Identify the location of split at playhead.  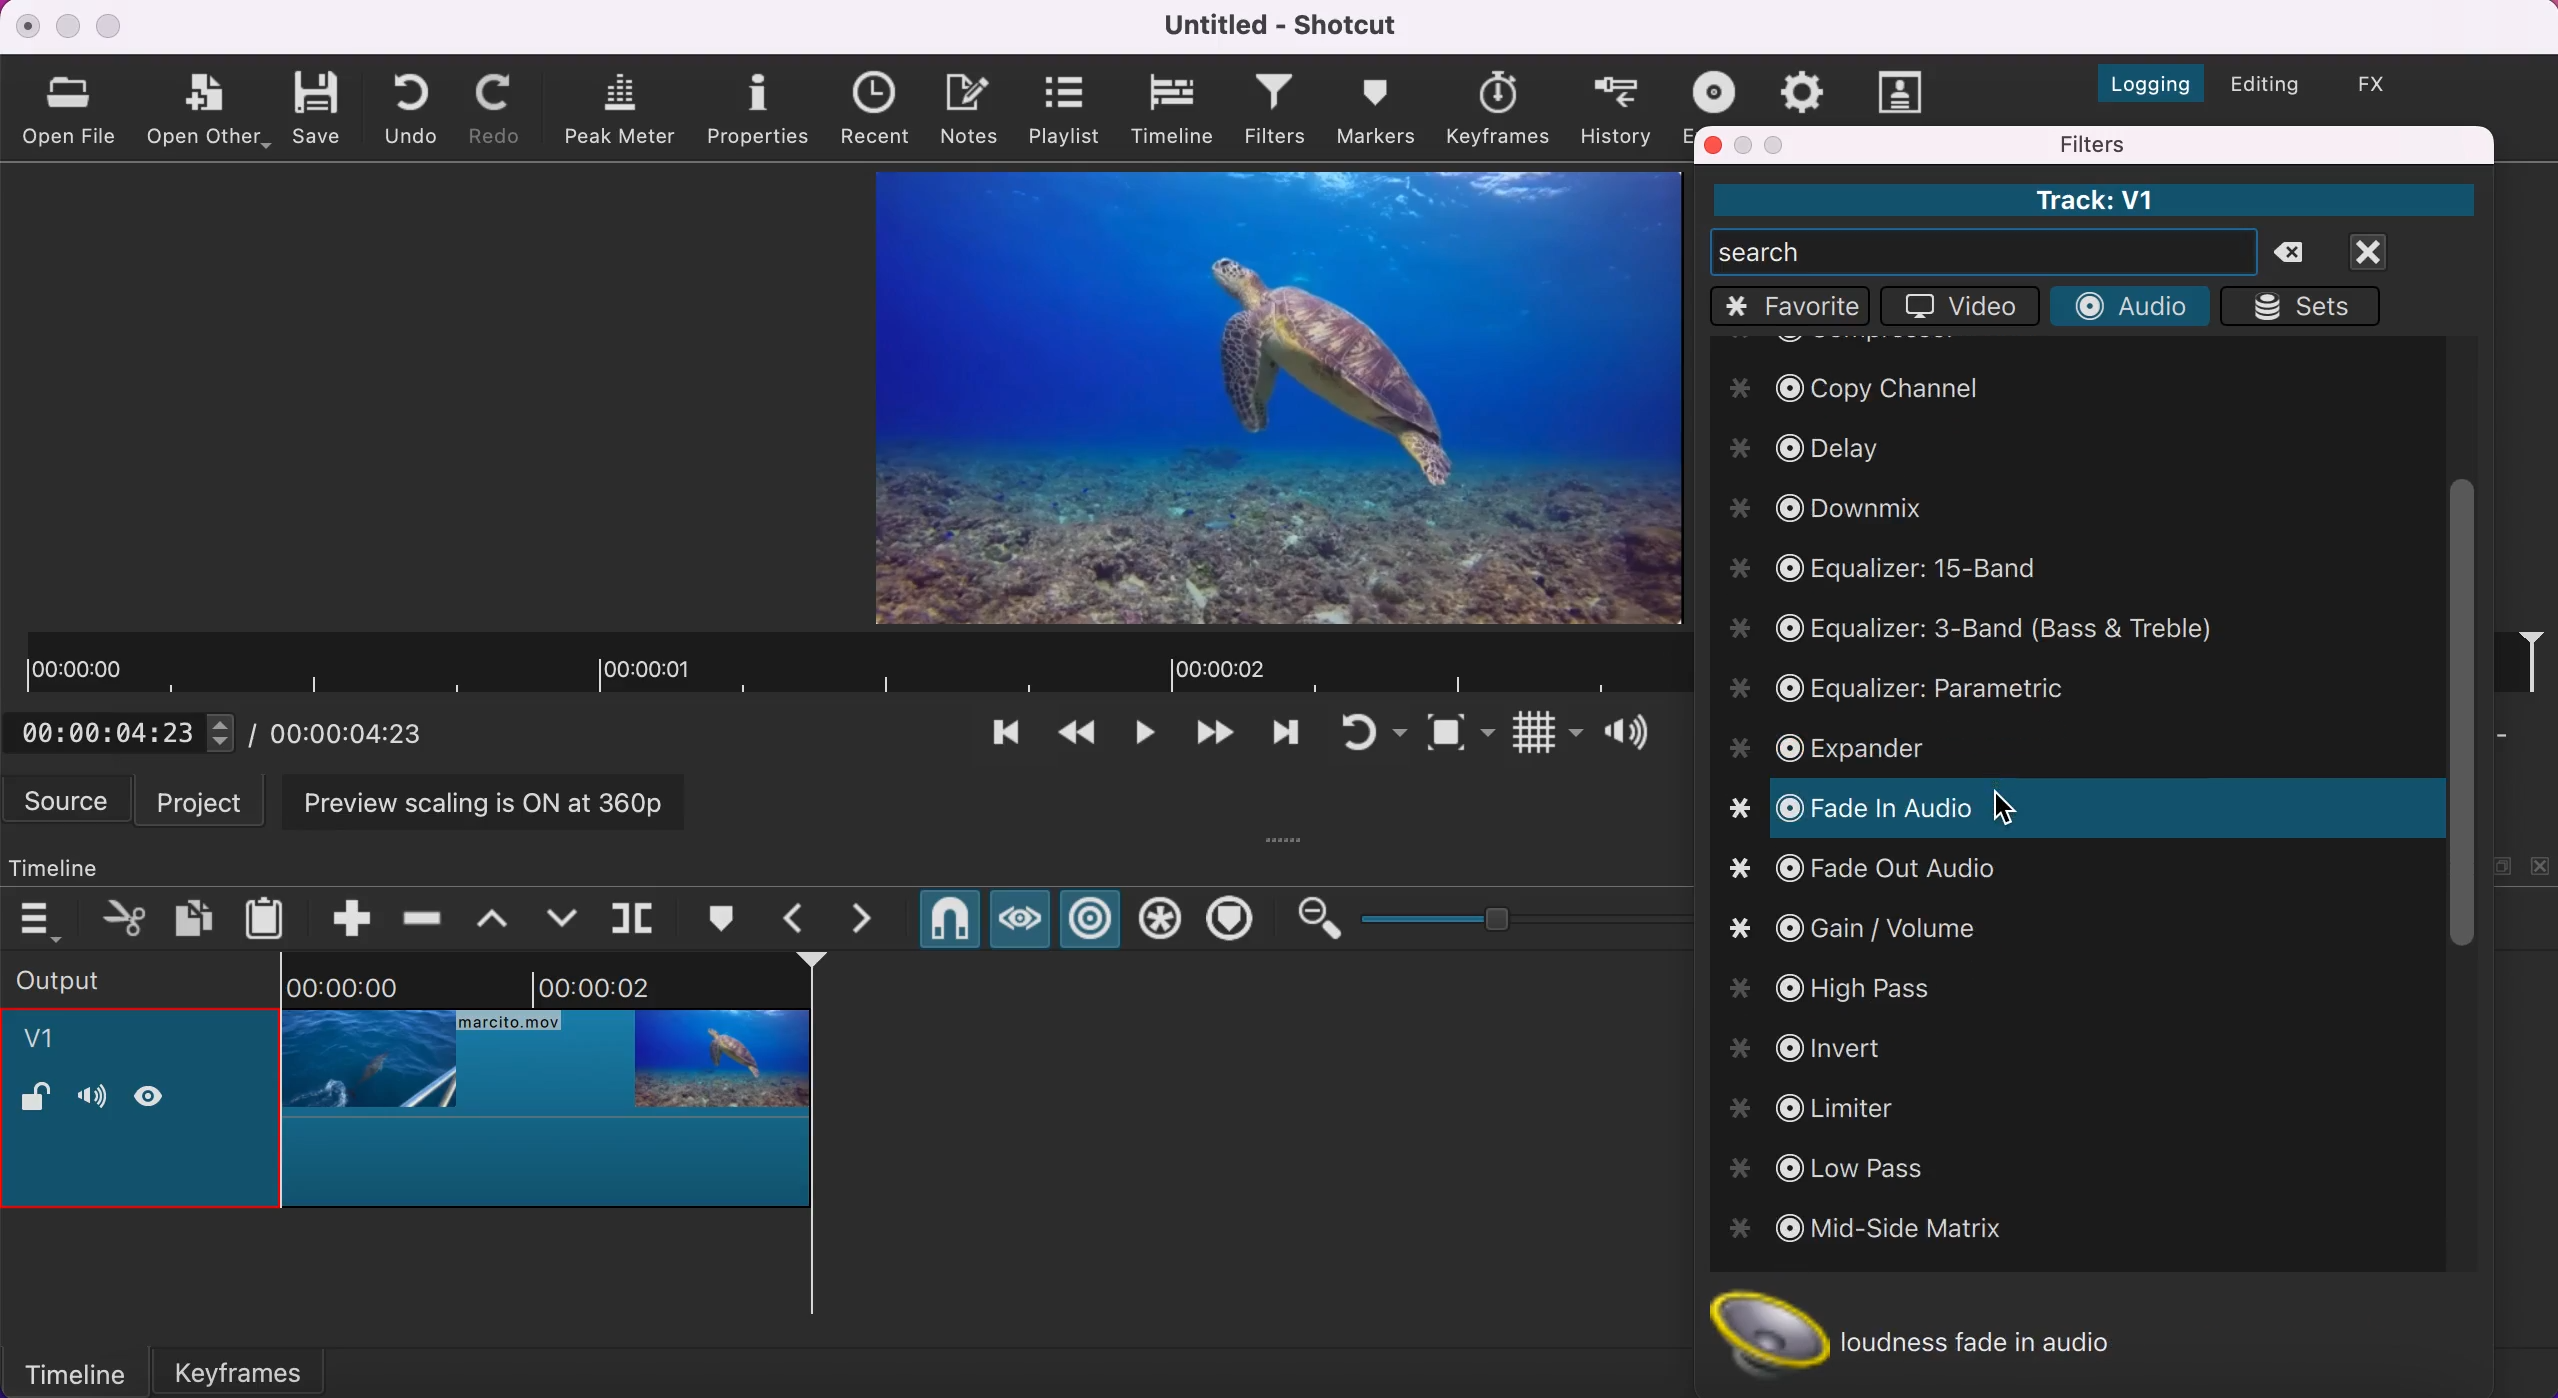
(637, 919).